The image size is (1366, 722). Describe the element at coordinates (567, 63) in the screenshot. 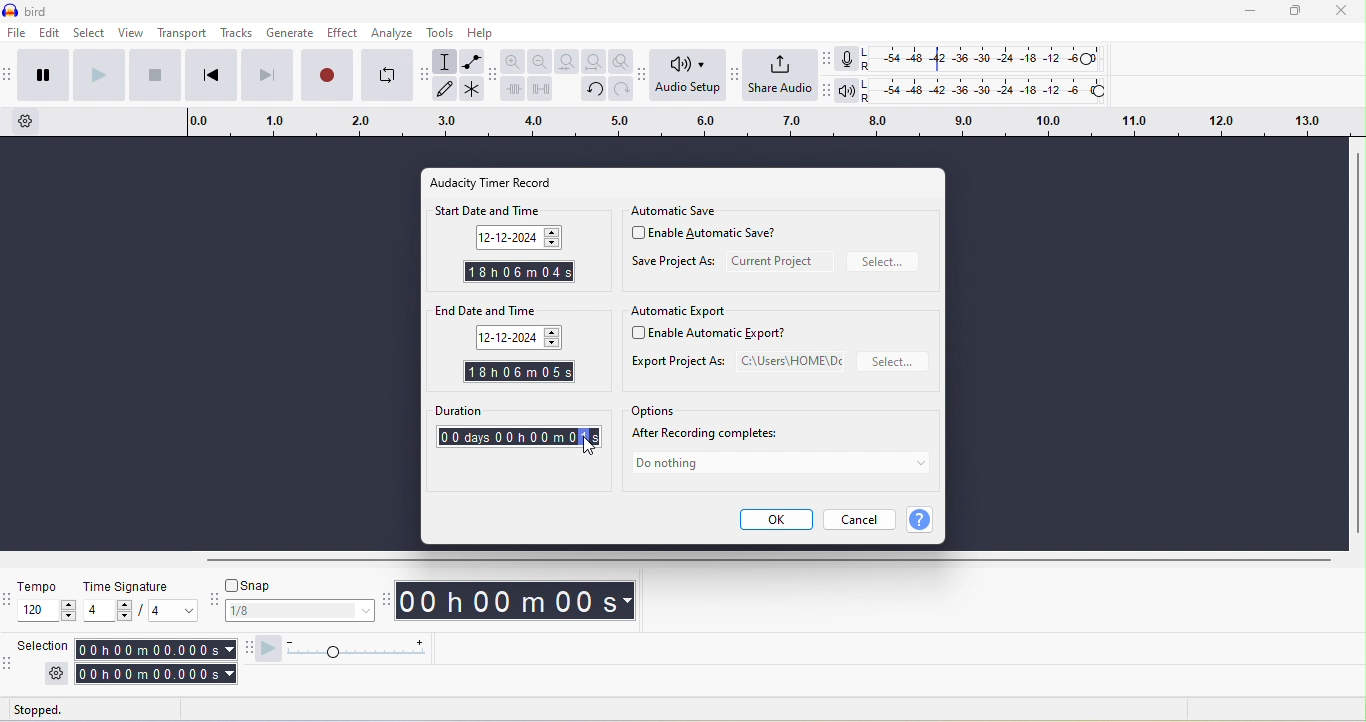

I see `fit selection to width` at that location.